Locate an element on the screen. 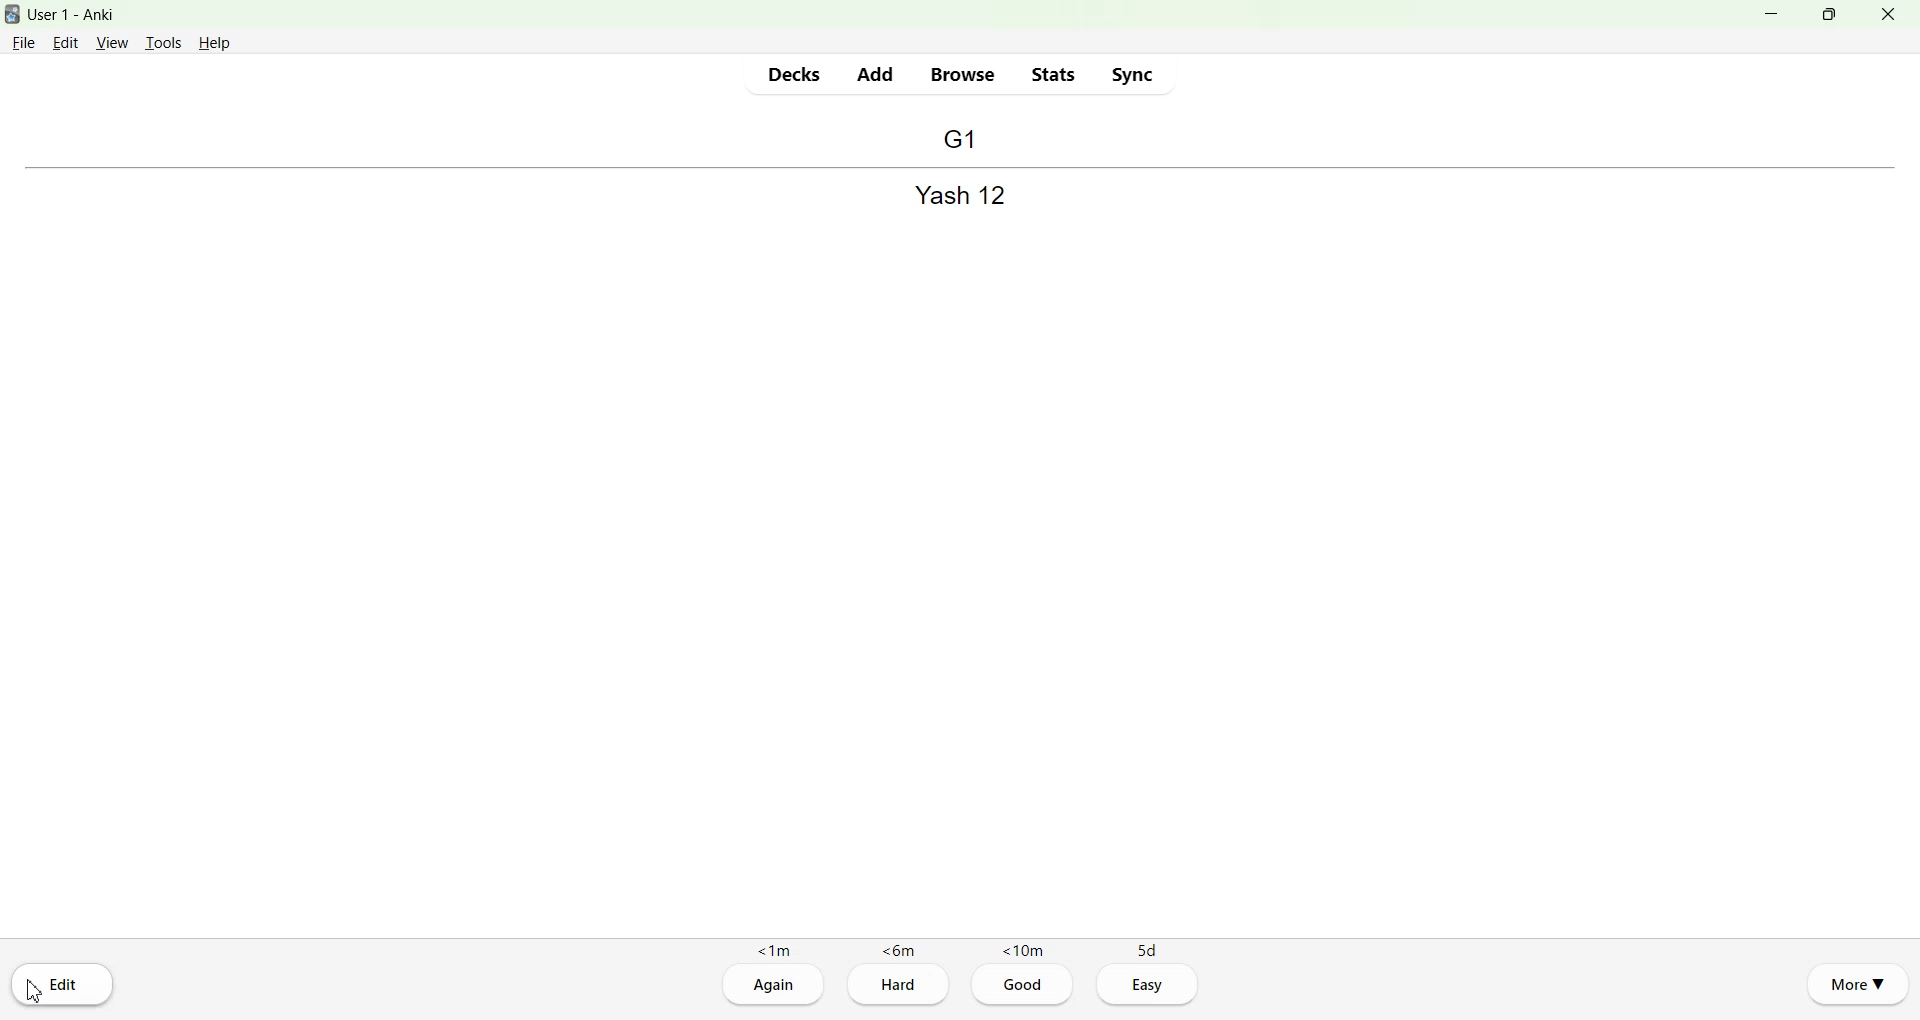 This screenshot has width=1920, height=1020. Good is located at coordinates (1023, 986).